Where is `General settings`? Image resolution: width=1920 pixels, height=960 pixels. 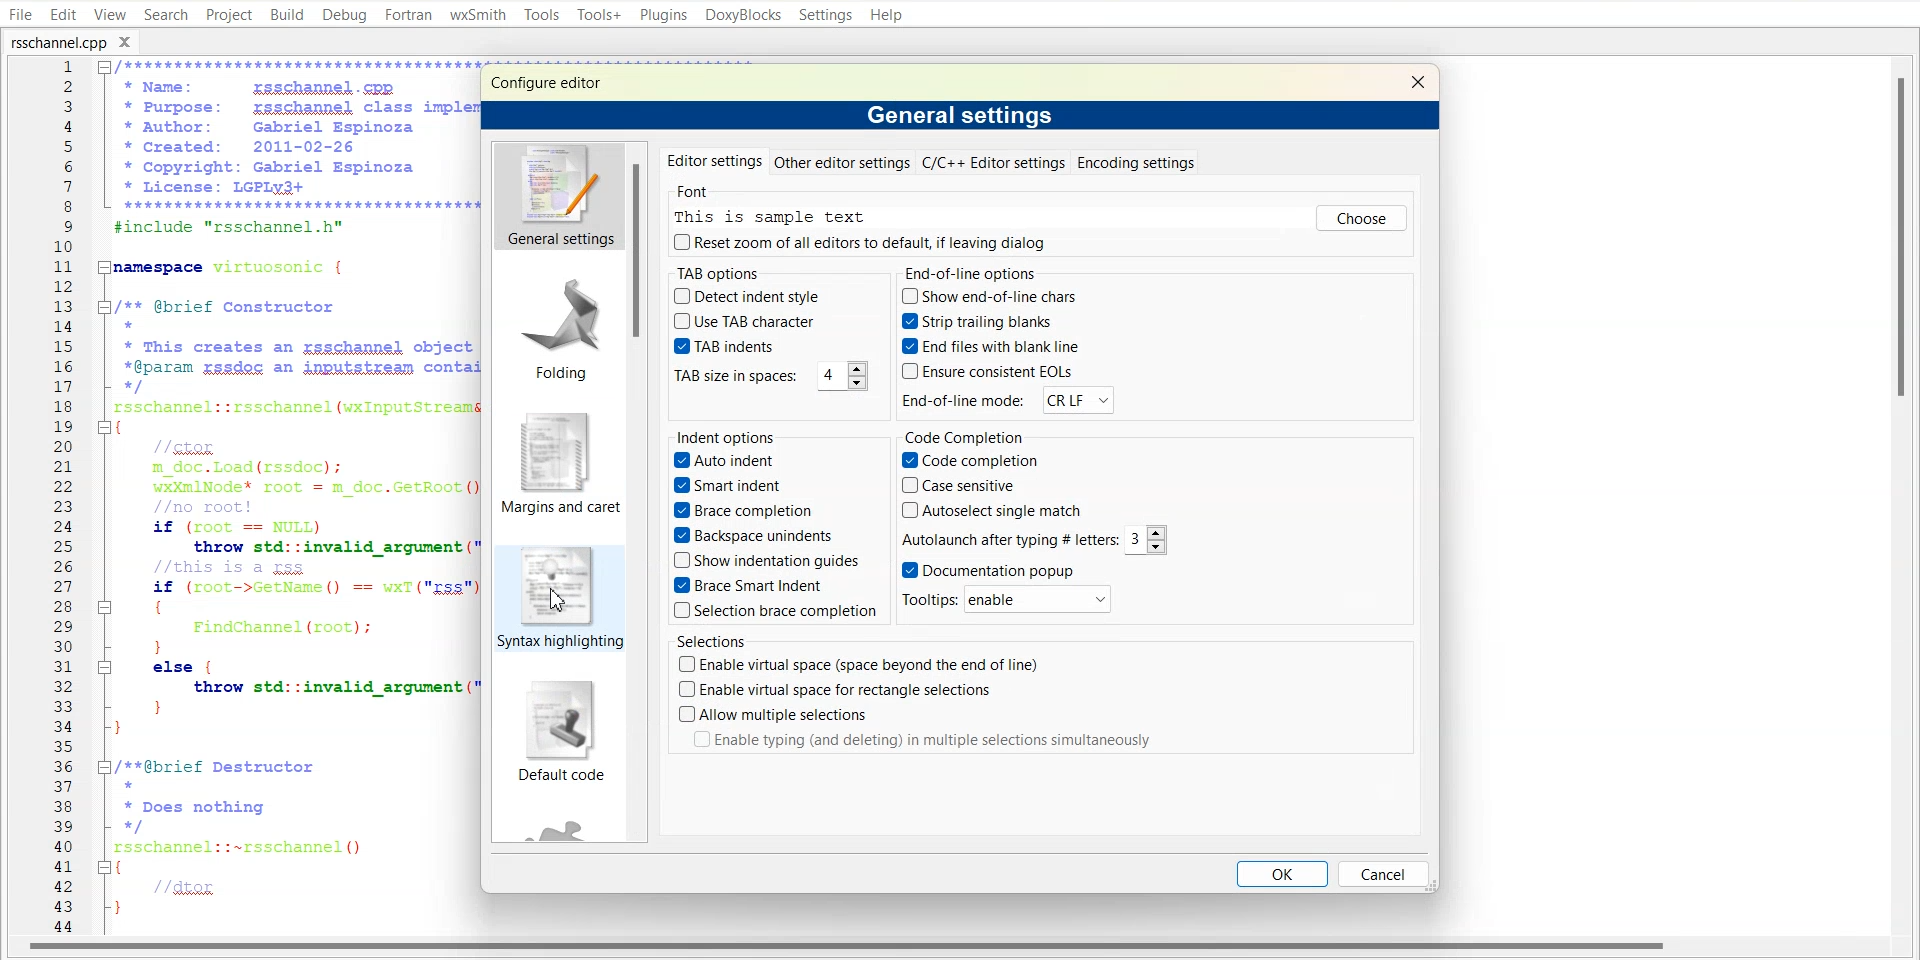 General settings is located at coordinates (965, 114).